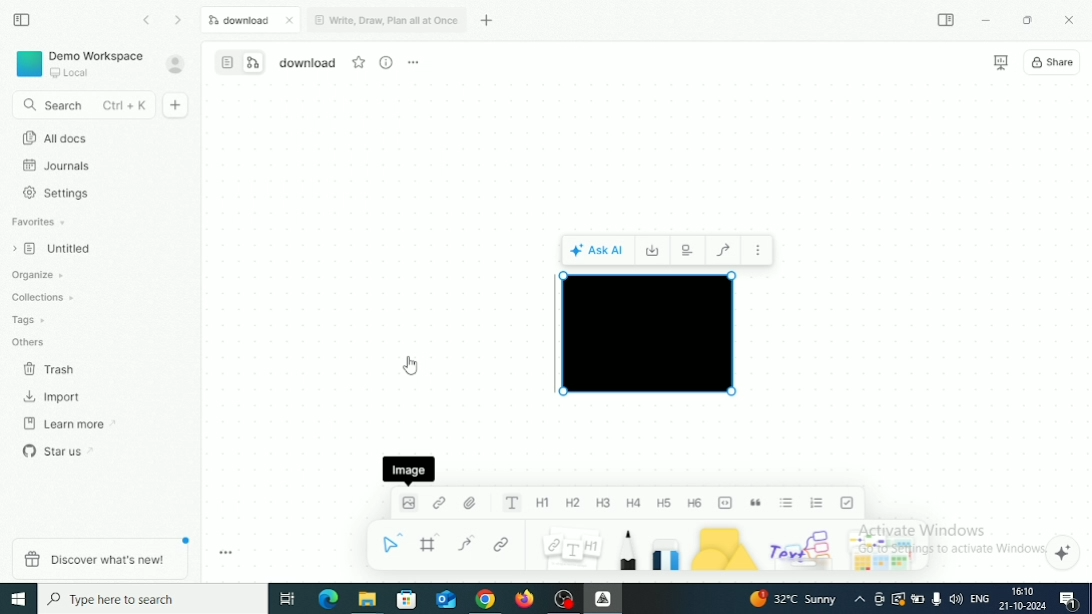 Image resolution: width=1092 pixels, height=614 pixels. Describe the element at coordinates (726, 547) in the screenshot. I see `Shape` at that location.